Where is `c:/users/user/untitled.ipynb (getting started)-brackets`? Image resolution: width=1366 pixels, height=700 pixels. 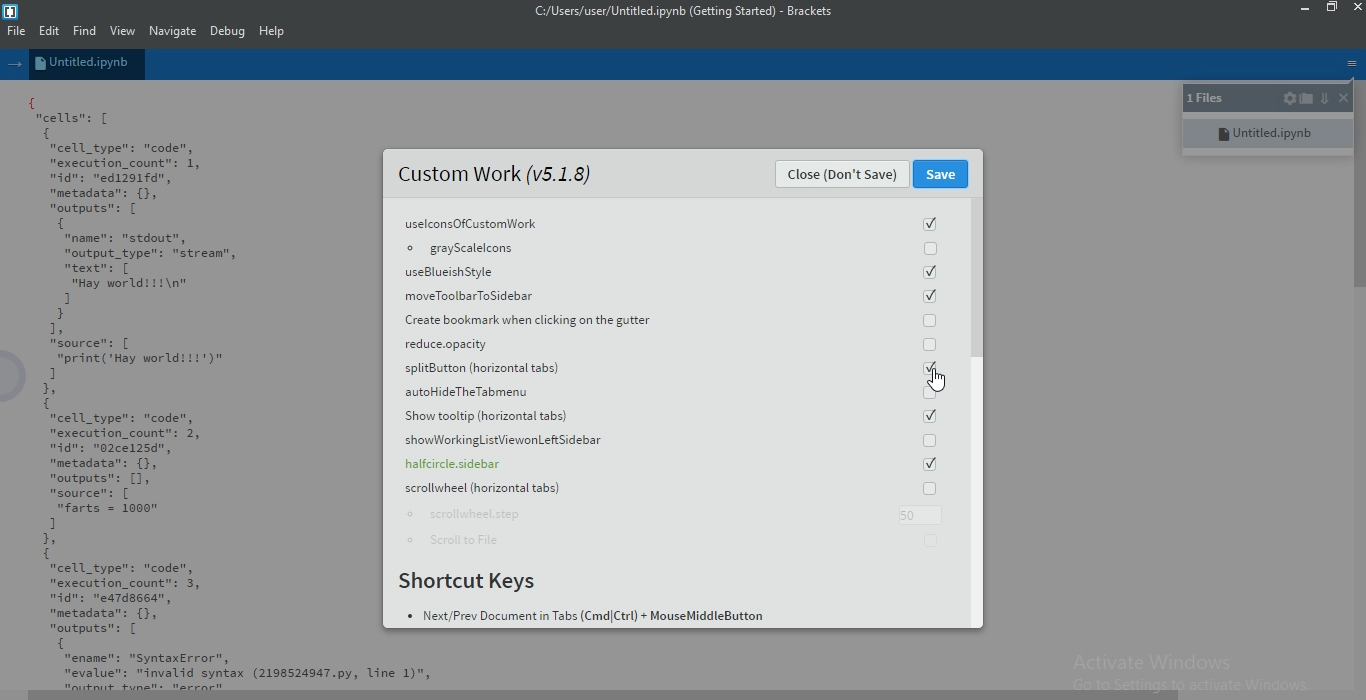
c:/users/user/untitled.ipynb (getting started)-brackets is located at coordinates (681, 14).